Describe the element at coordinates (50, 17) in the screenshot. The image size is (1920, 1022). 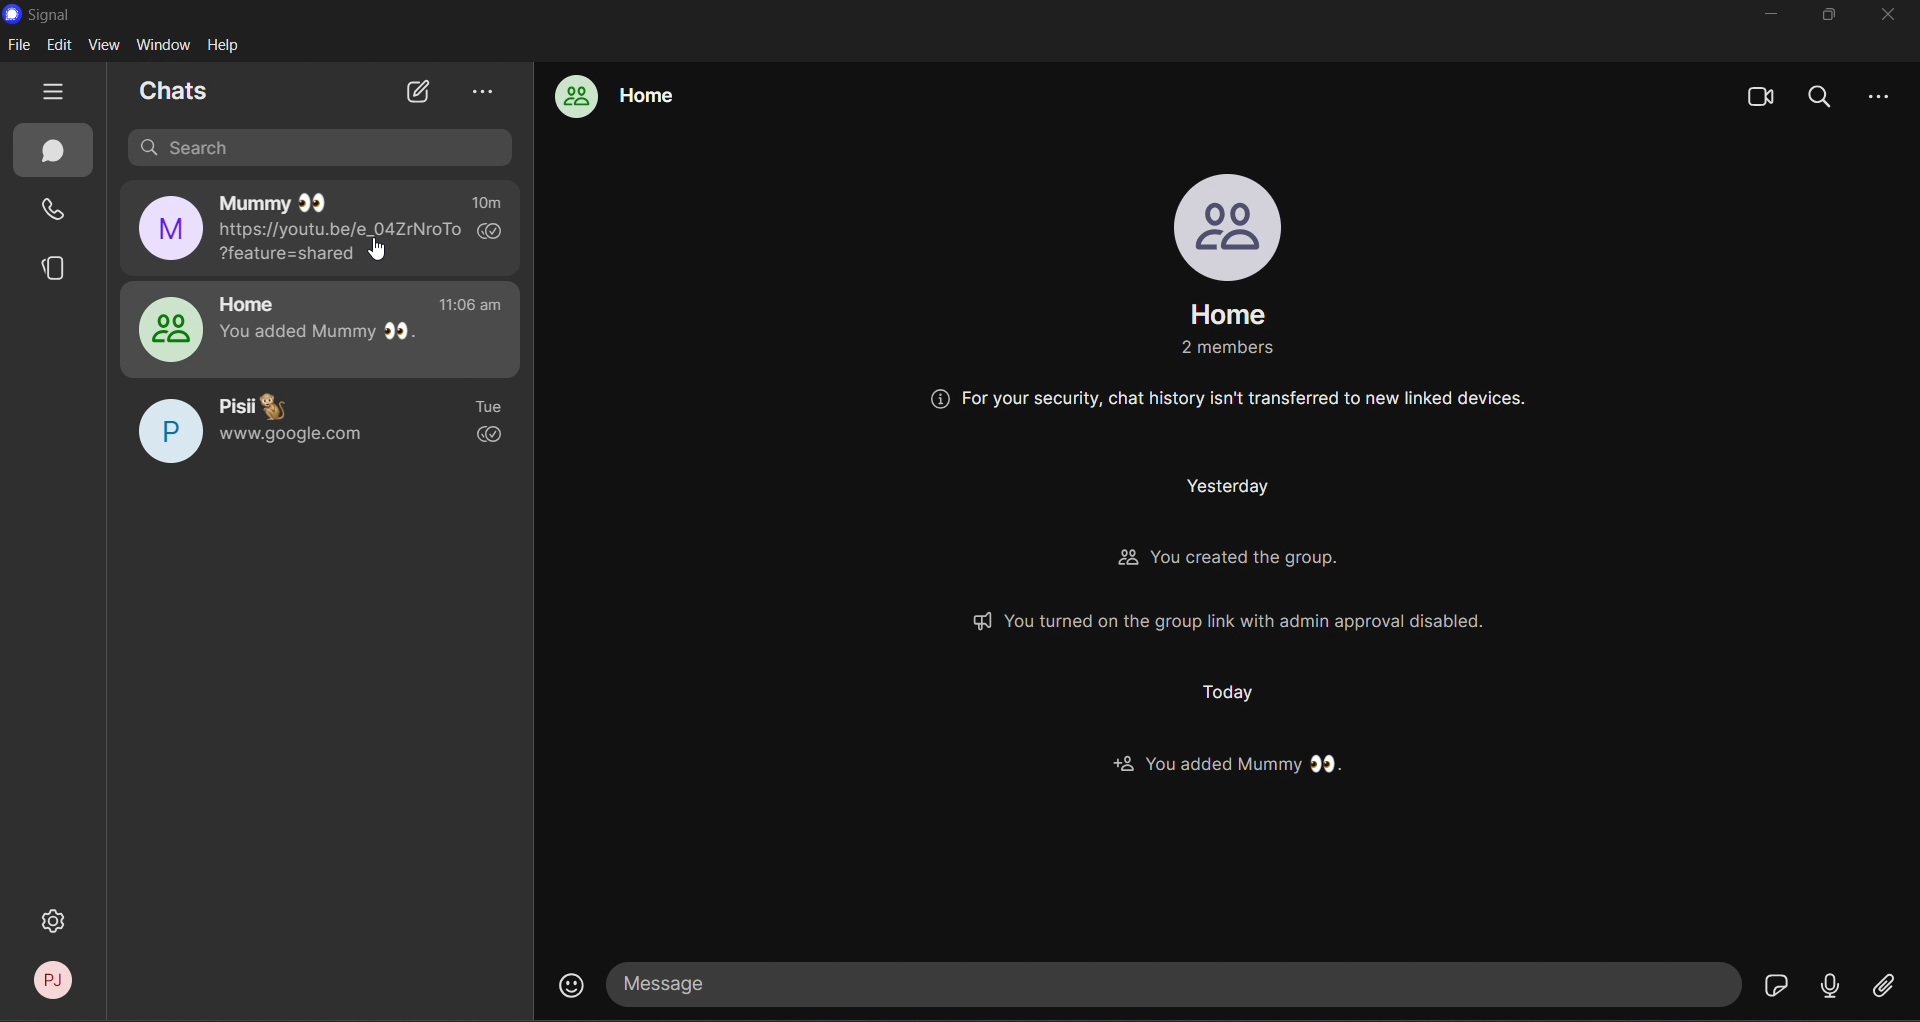
I see `title` at that location.